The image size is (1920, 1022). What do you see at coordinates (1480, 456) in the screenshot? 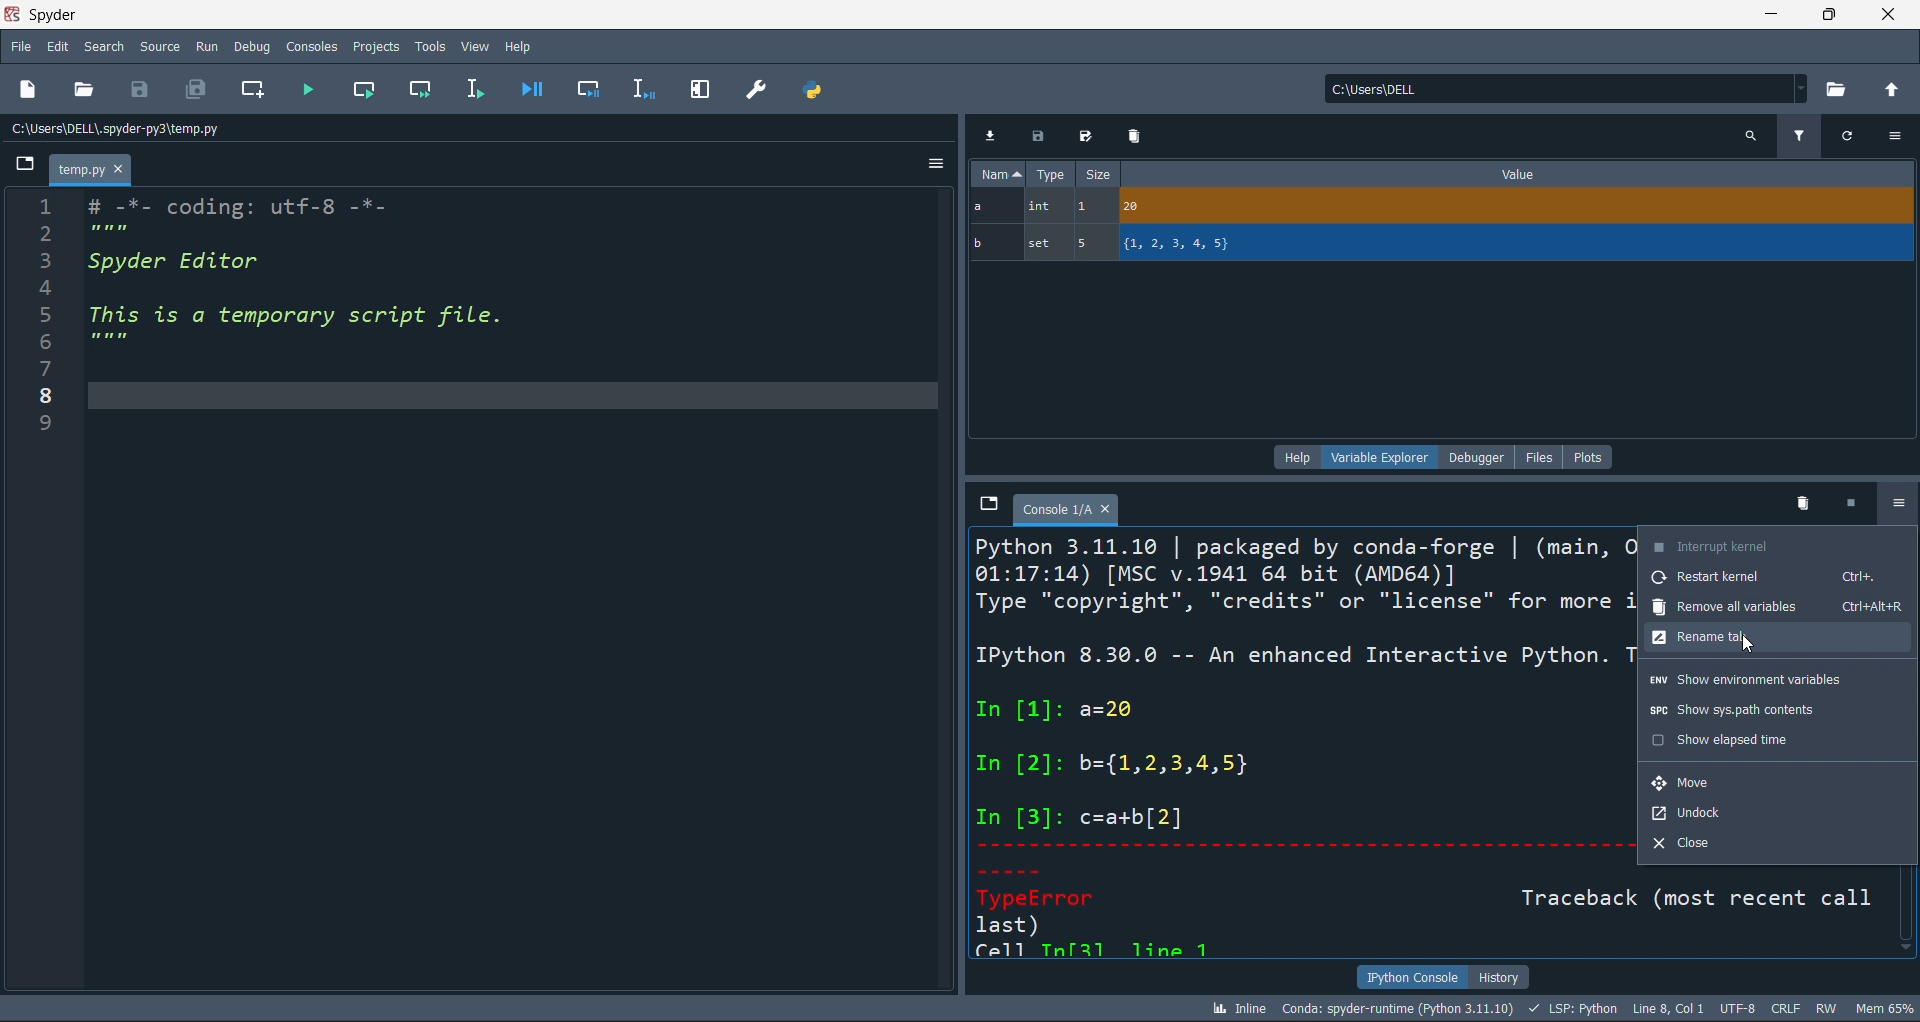
I see `debugger` at bounding box center [1480, 456].